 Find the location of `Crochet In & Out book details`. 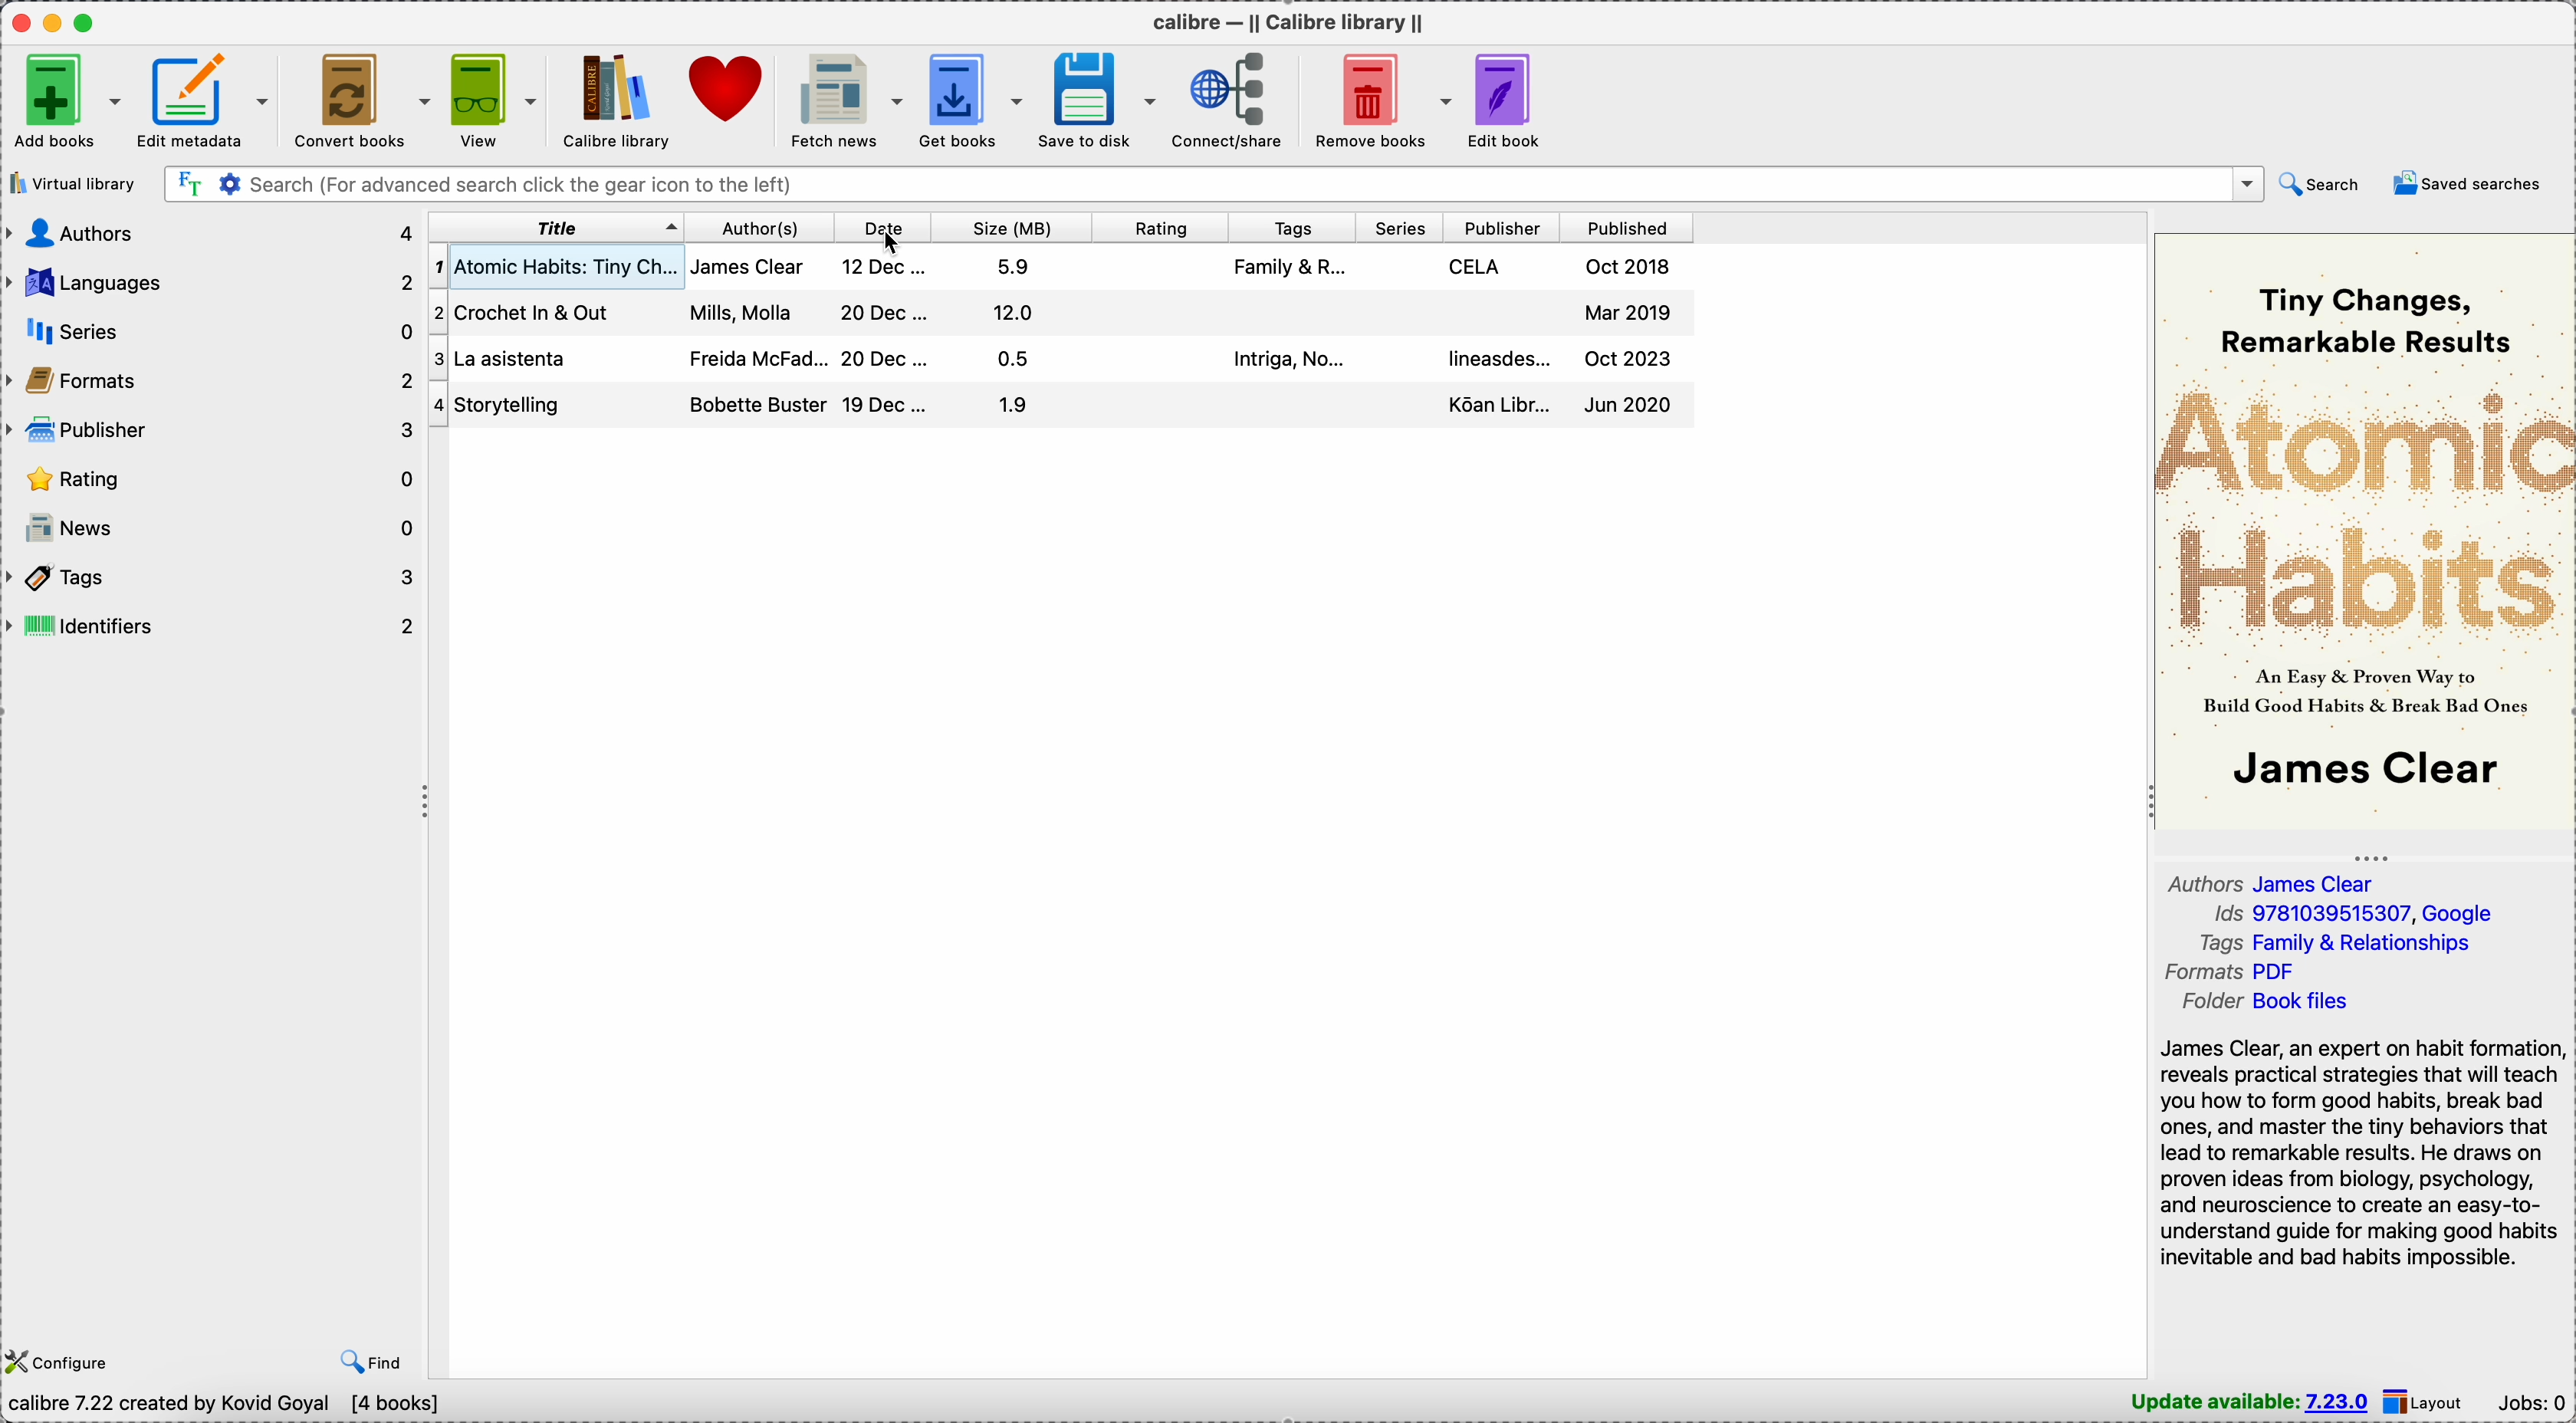

Crochet In & Out book details is located at coordinates (1058, 312).